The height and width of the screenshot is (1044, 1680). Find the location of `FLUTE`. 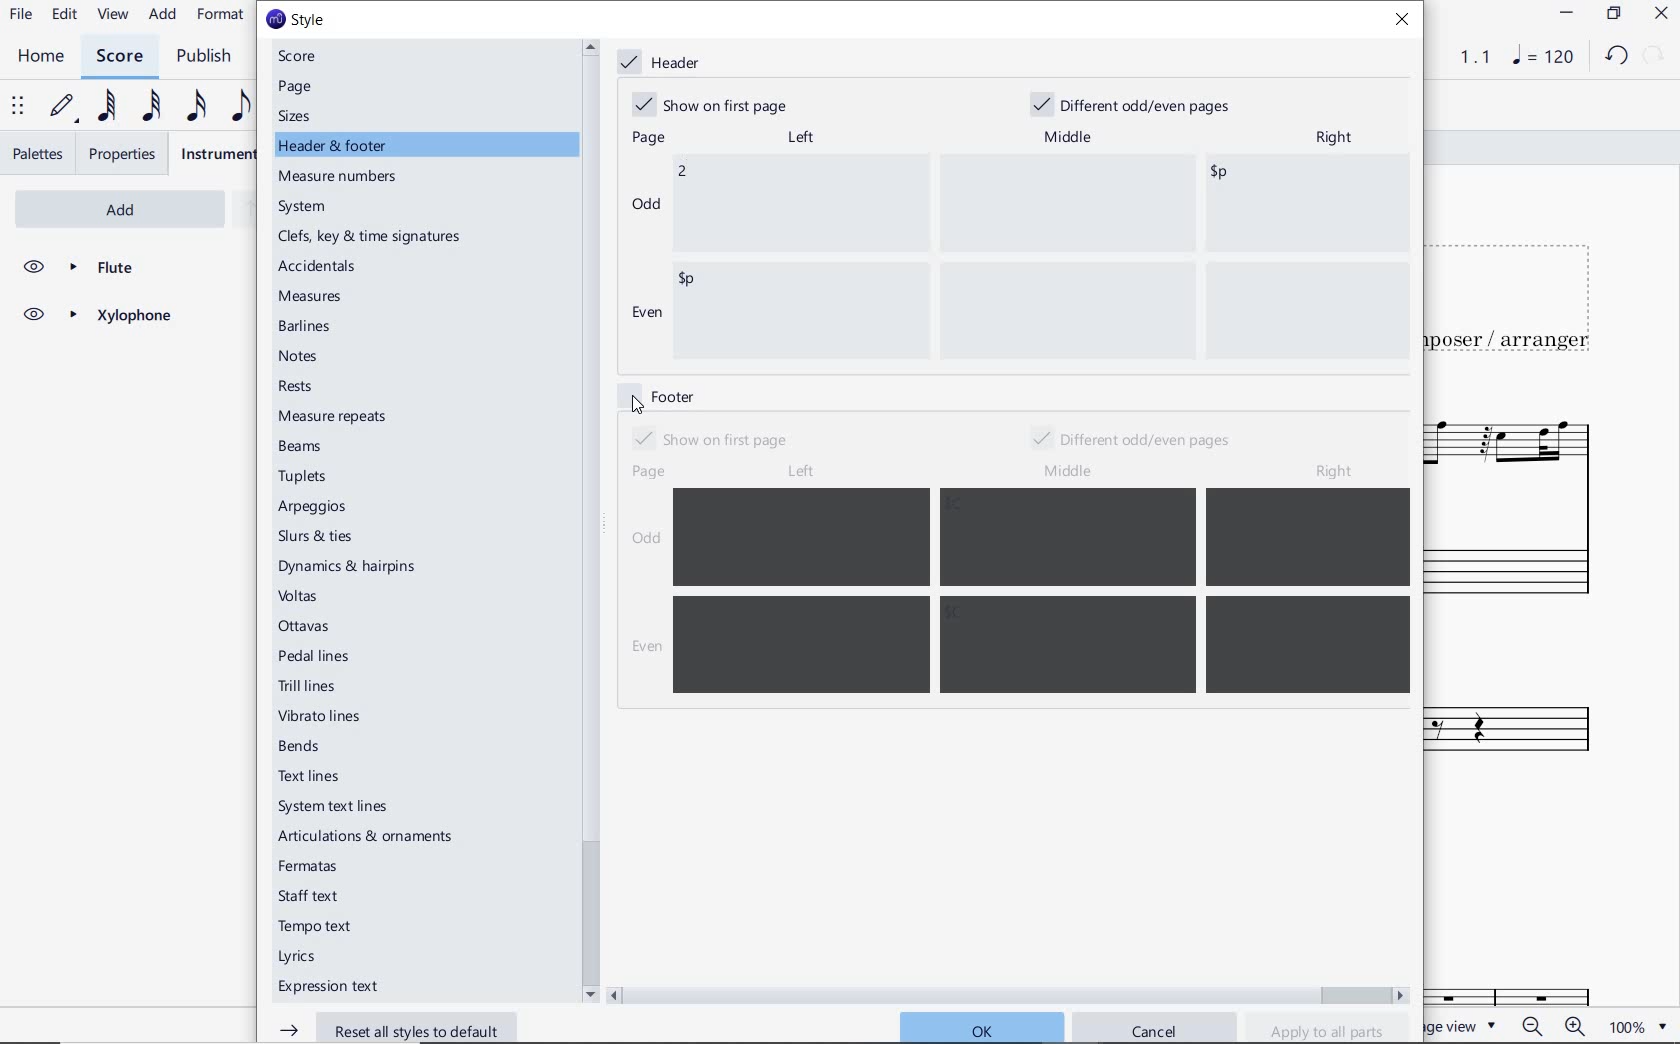

FLUTE is located at coordinates (1519, 492).